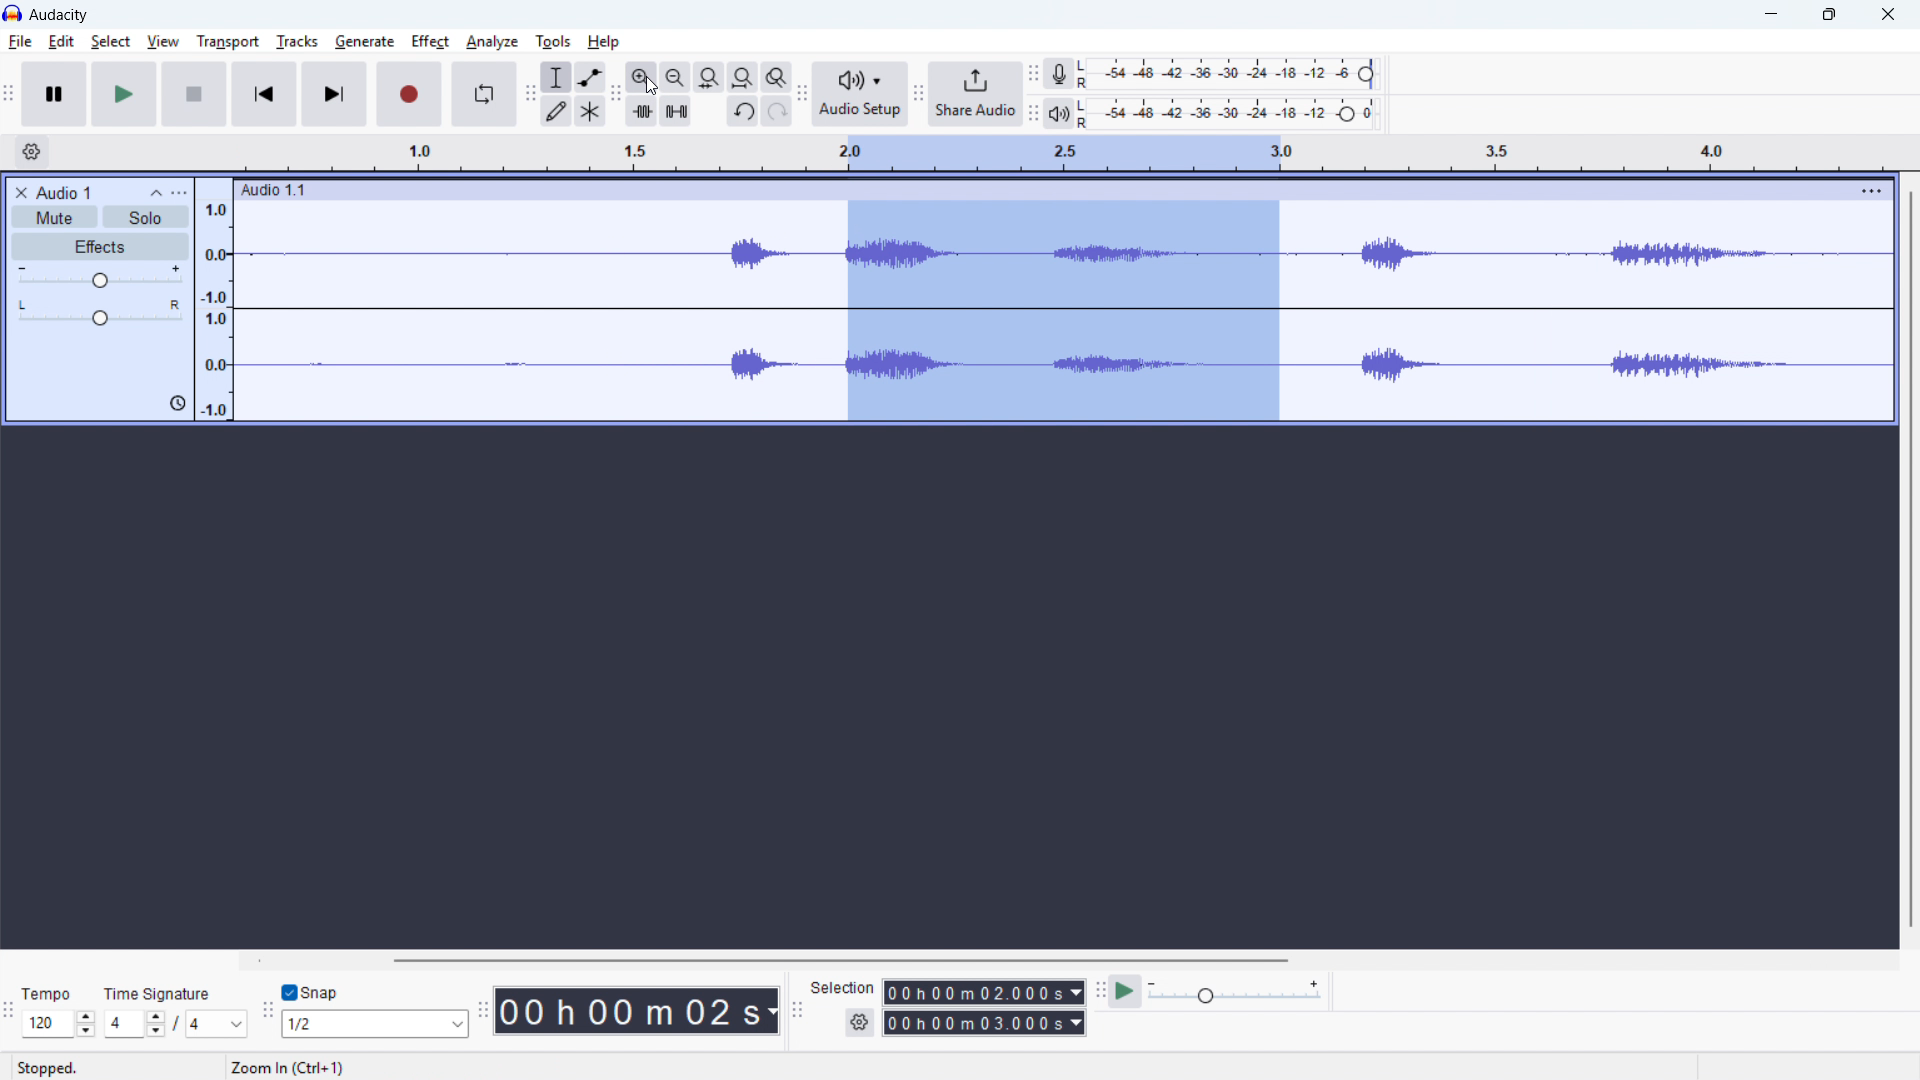  What do you see at coordinates (19, 42) in the screenshot?
I see `File` at bounding box center [19, 42].